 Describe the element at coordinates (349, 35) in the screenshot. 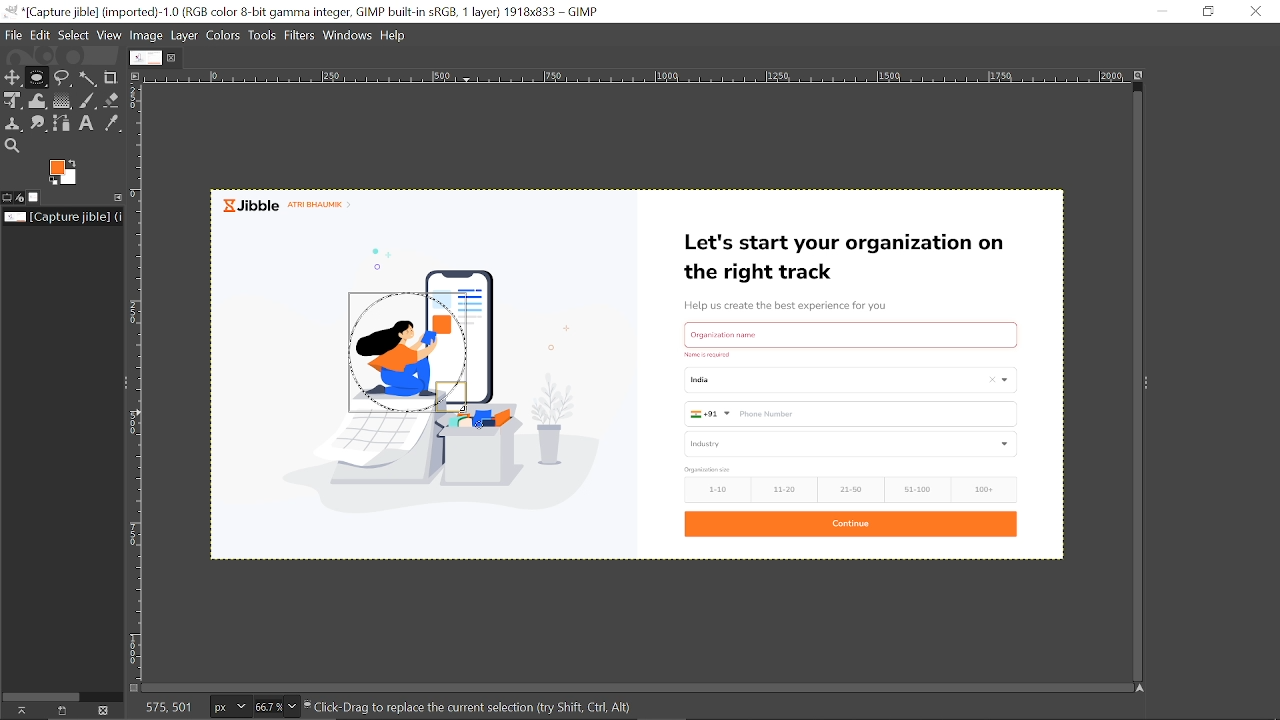

I see `Windows` at that location.